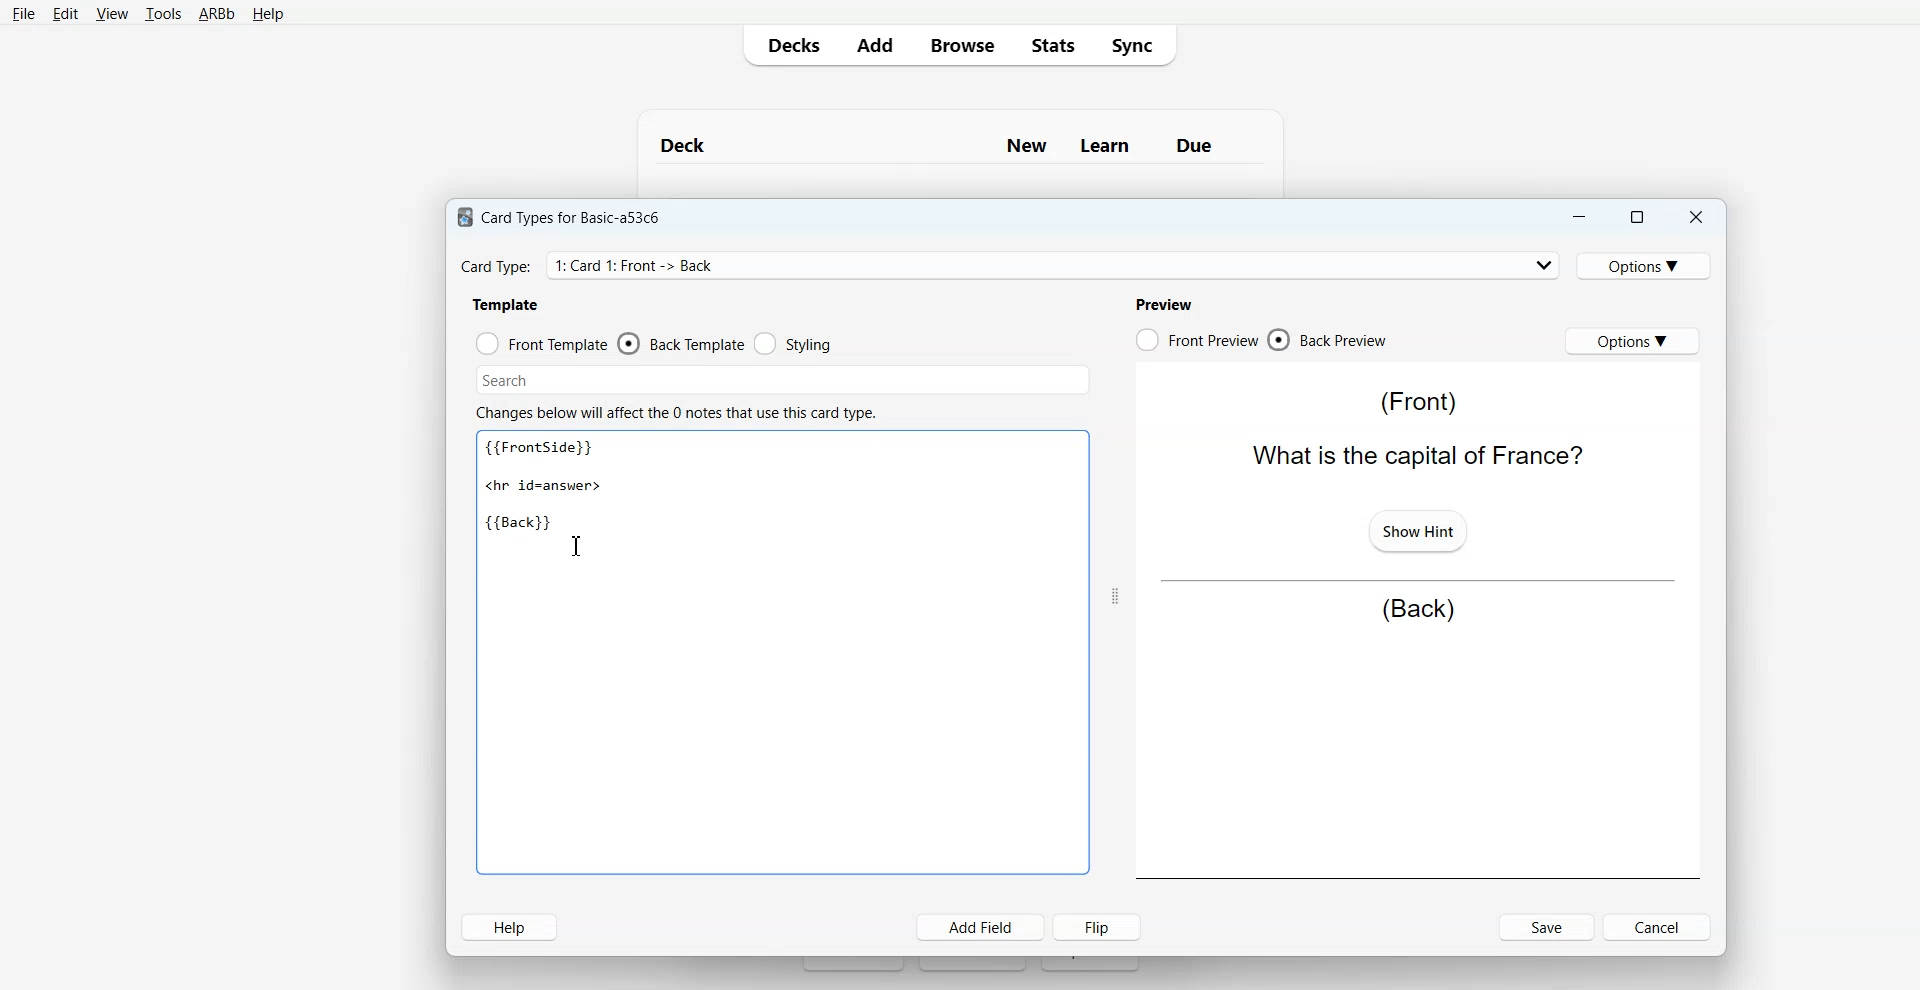 The height and width of the screenshot is (990, 1920). What do you see at coordinates (961, 44) in the screenshot?
I see `Browse` at bounding box center [961, 44].